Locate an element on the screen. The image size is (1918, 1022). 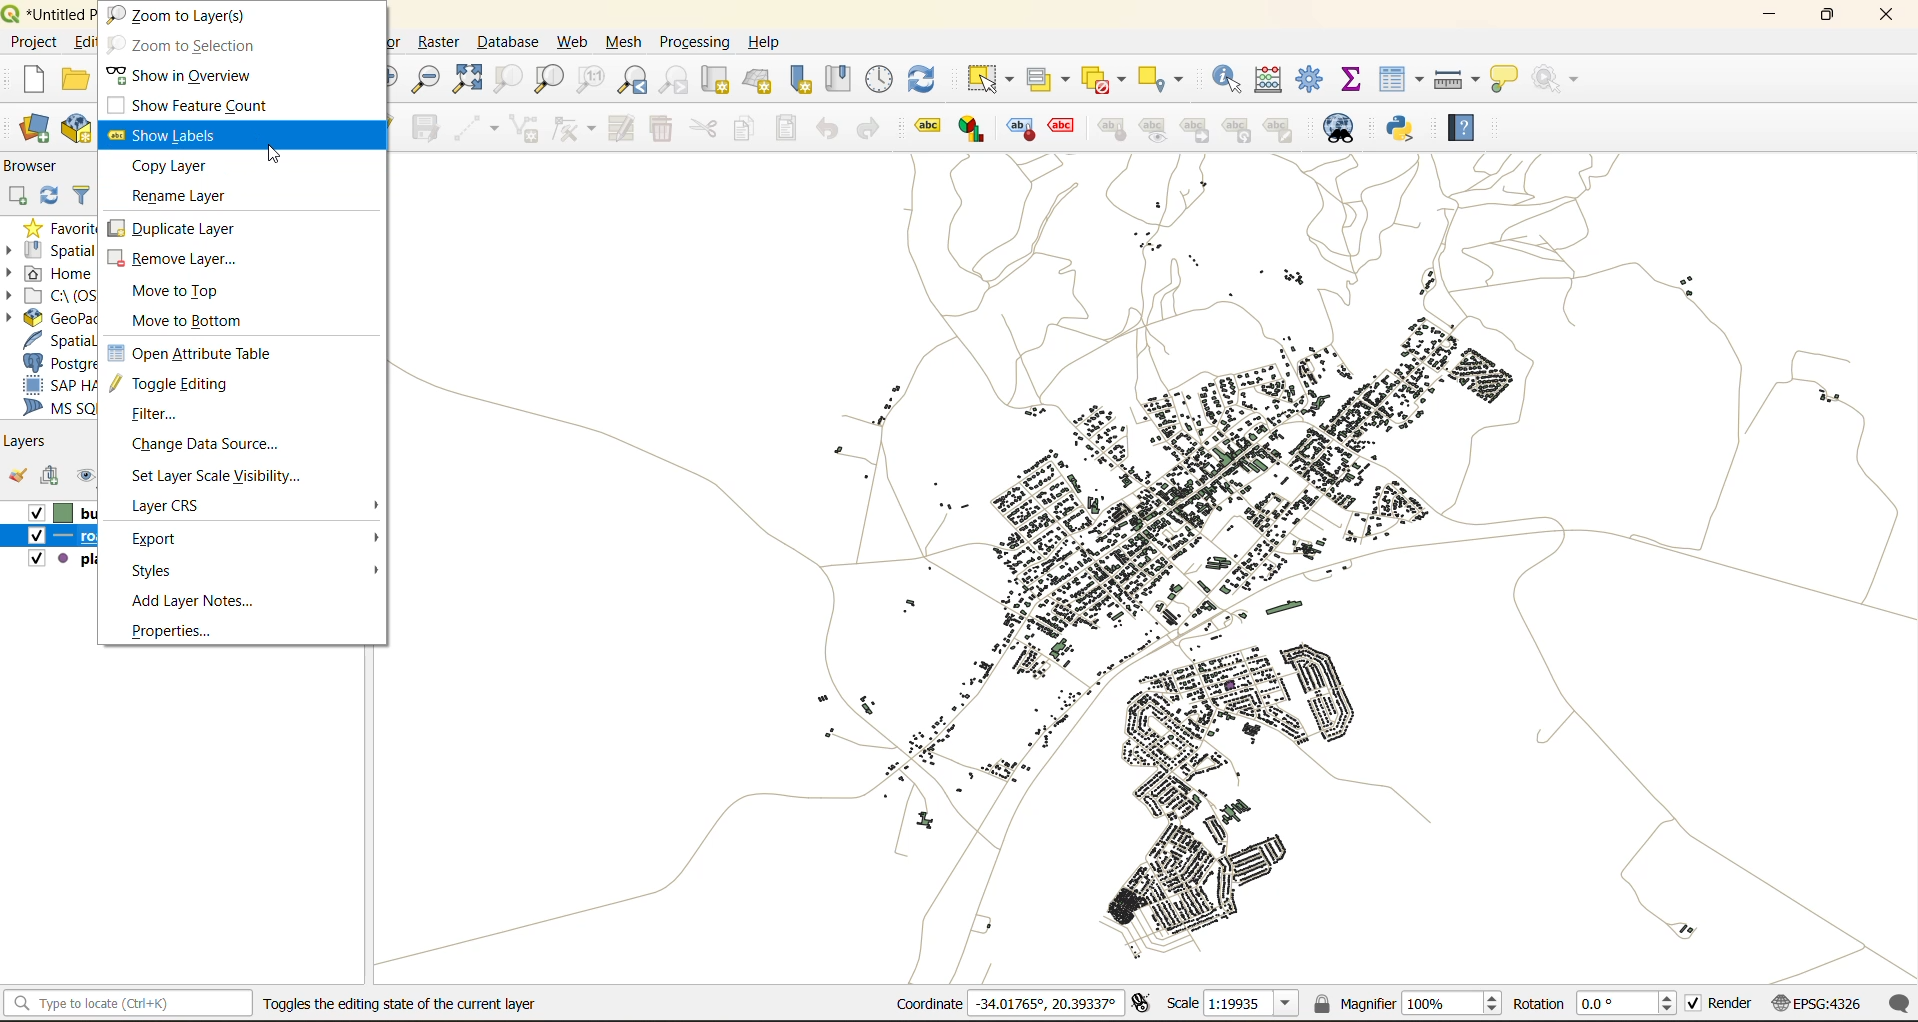
browser is located at coordinates (38, 167).